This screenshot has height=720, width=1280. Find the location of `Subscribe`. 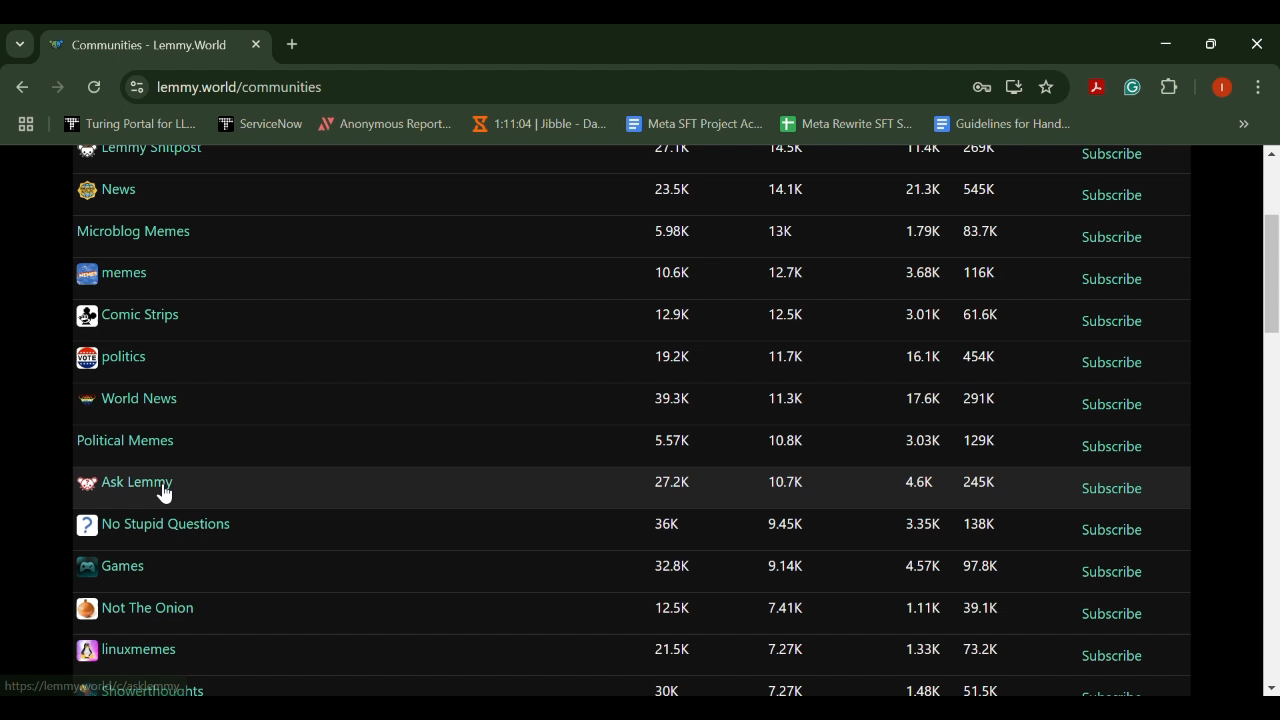

Subscribe is located at coordinates (1112, 321).